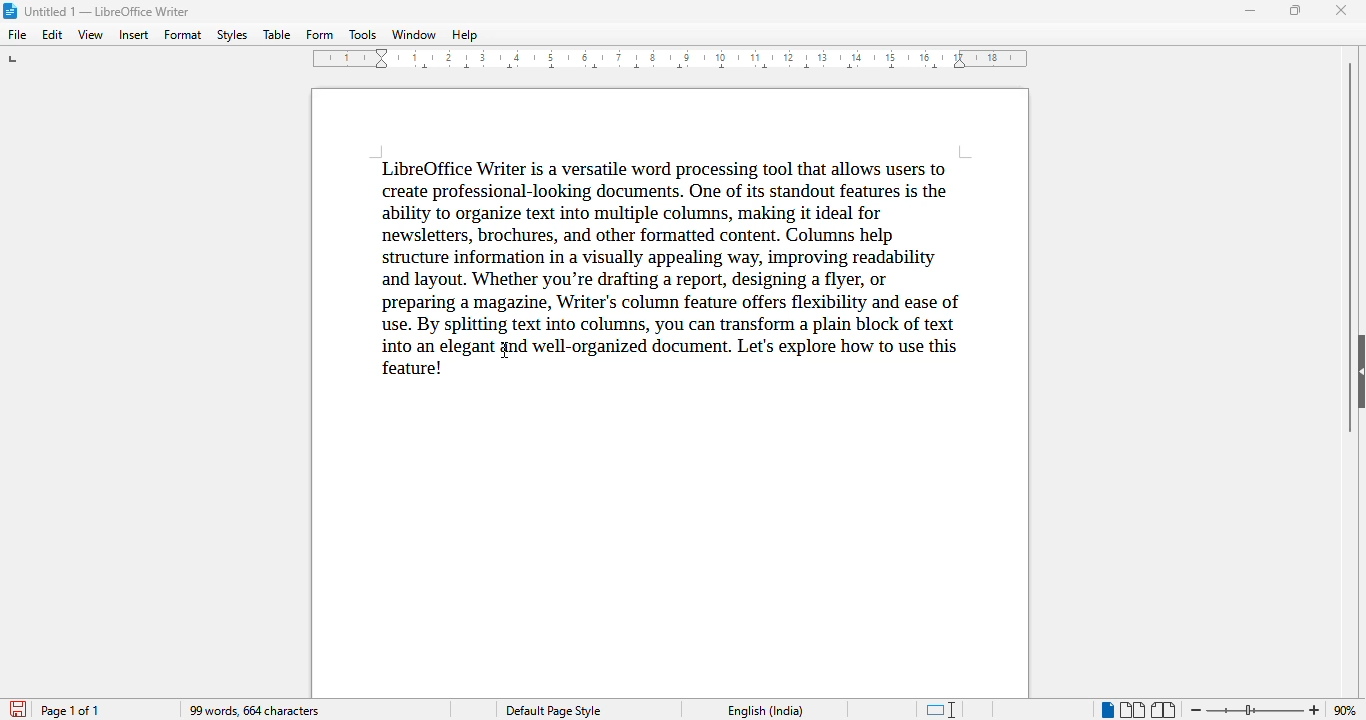 The height and width of the screenshot is (720, 1366). I want to click on window, so click(414, 35).